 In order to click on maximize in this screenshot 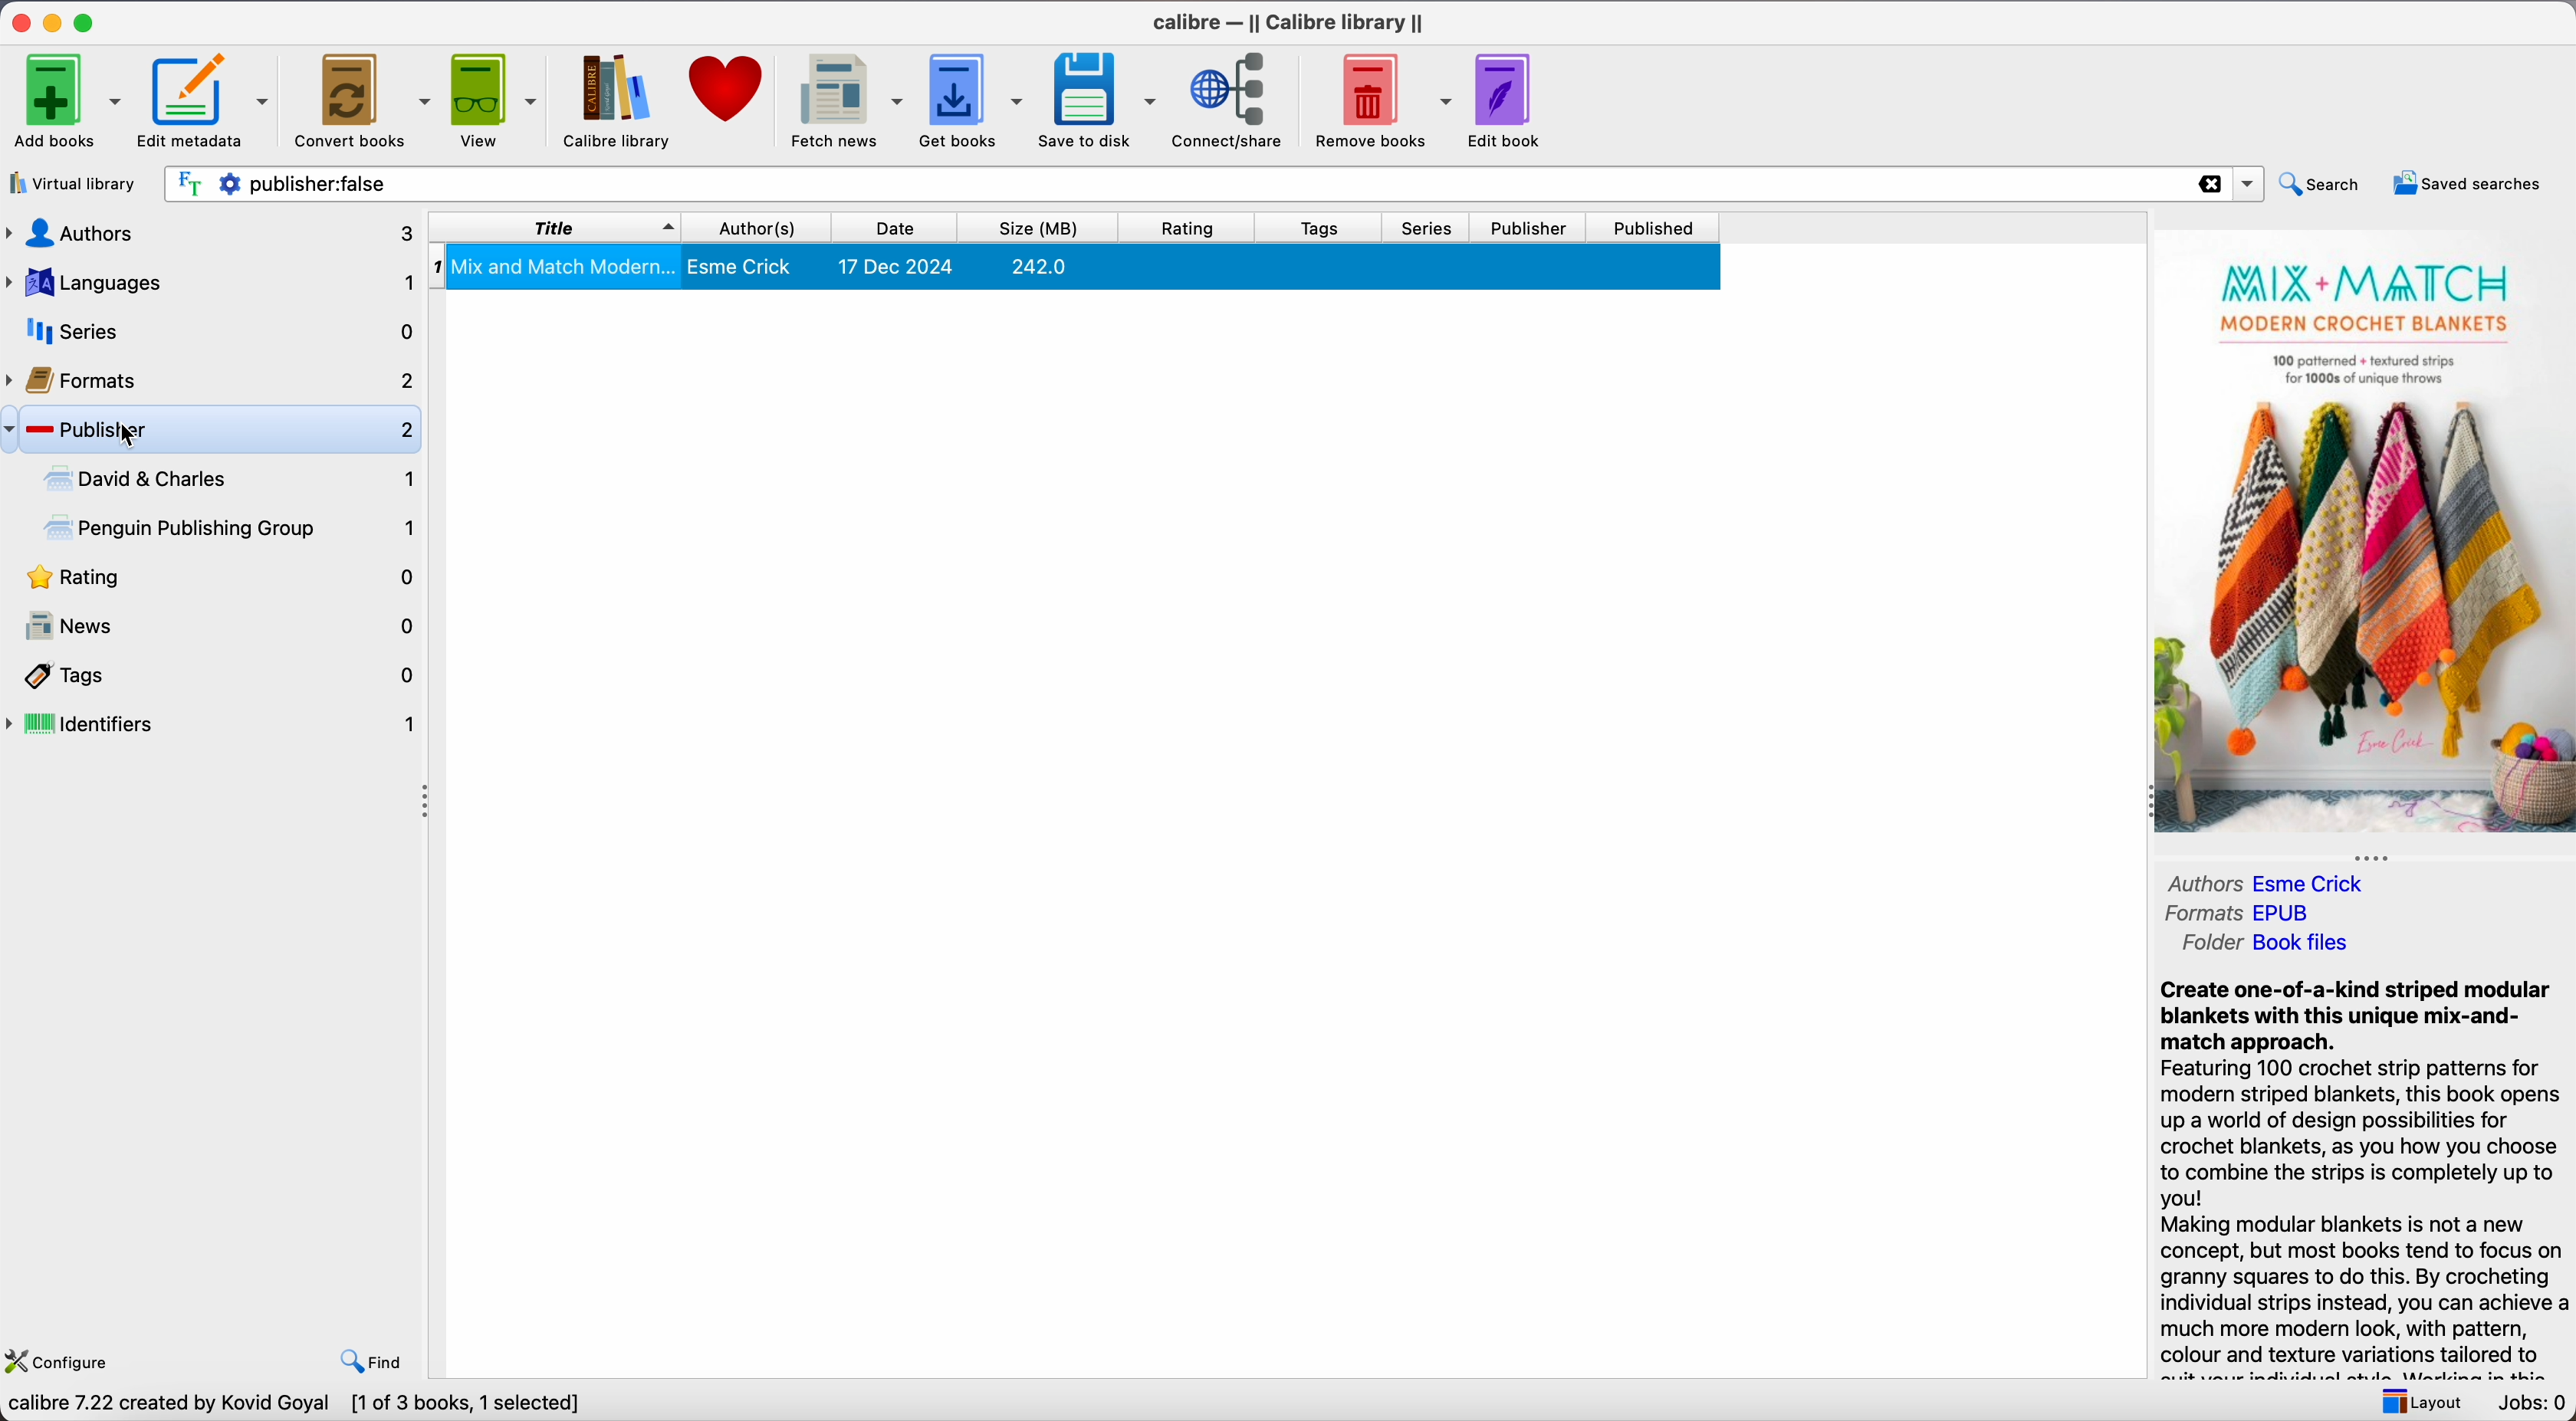, I will do `click(88, 21)`.